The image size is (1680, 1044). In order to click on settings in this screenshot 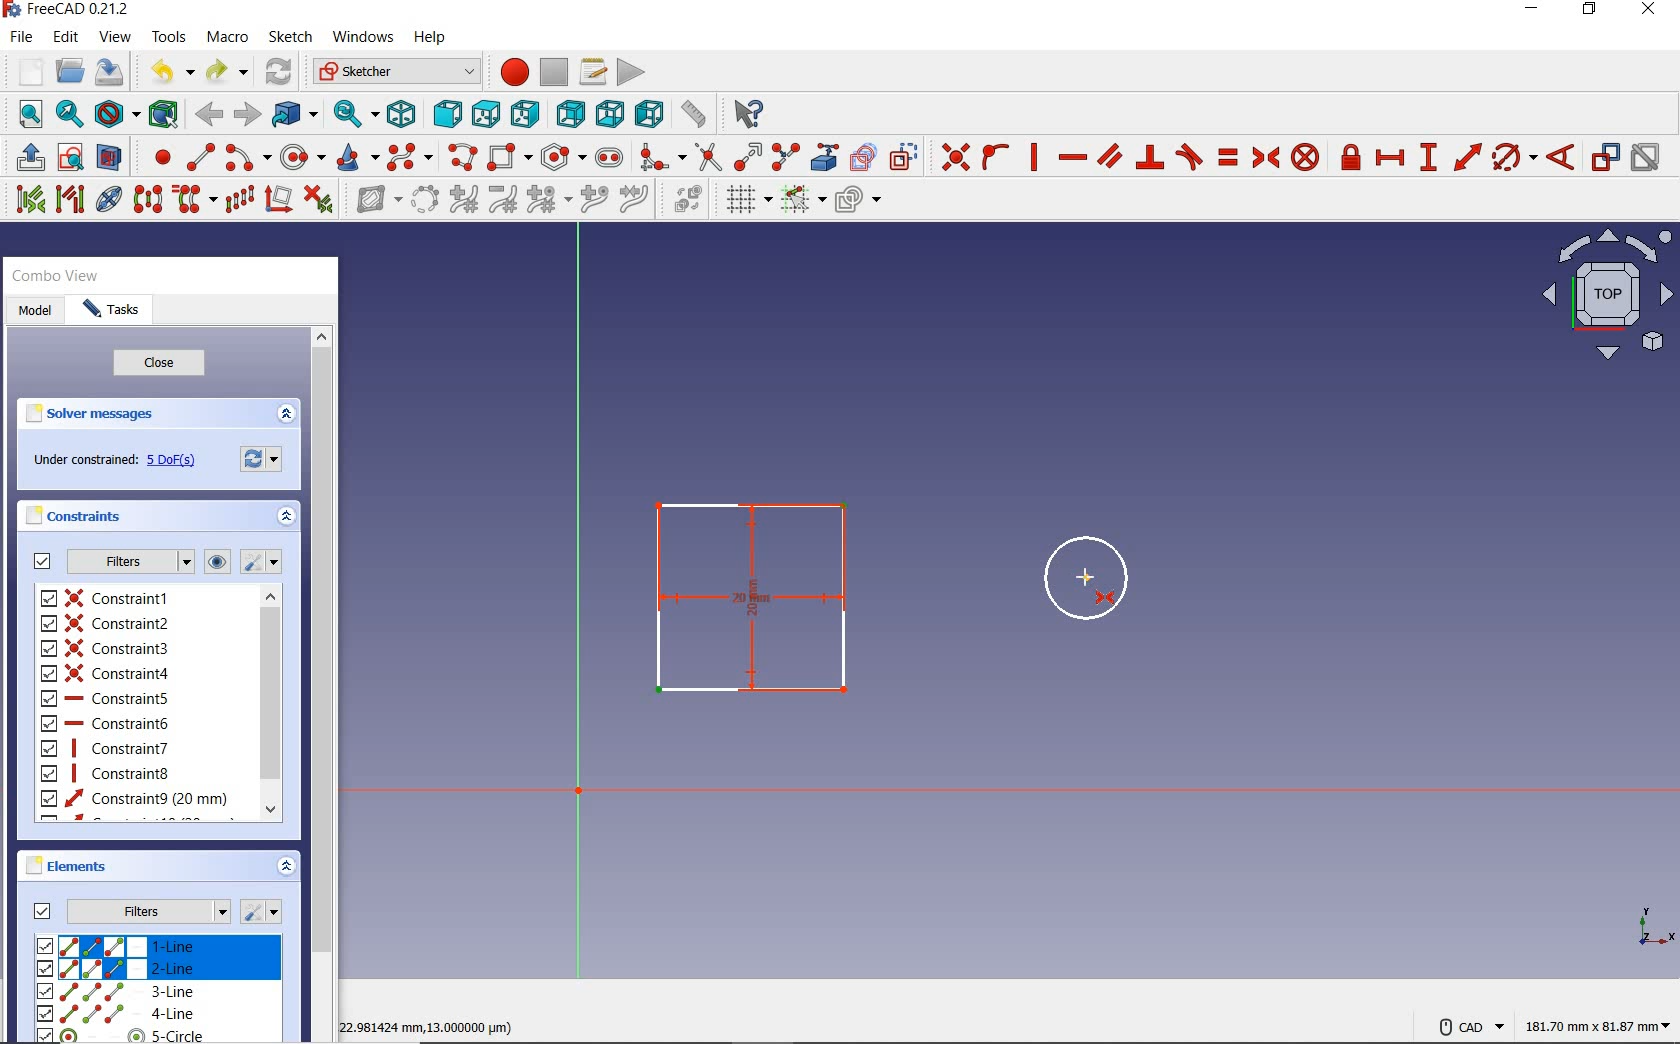, I will do `click(263, 562)`.